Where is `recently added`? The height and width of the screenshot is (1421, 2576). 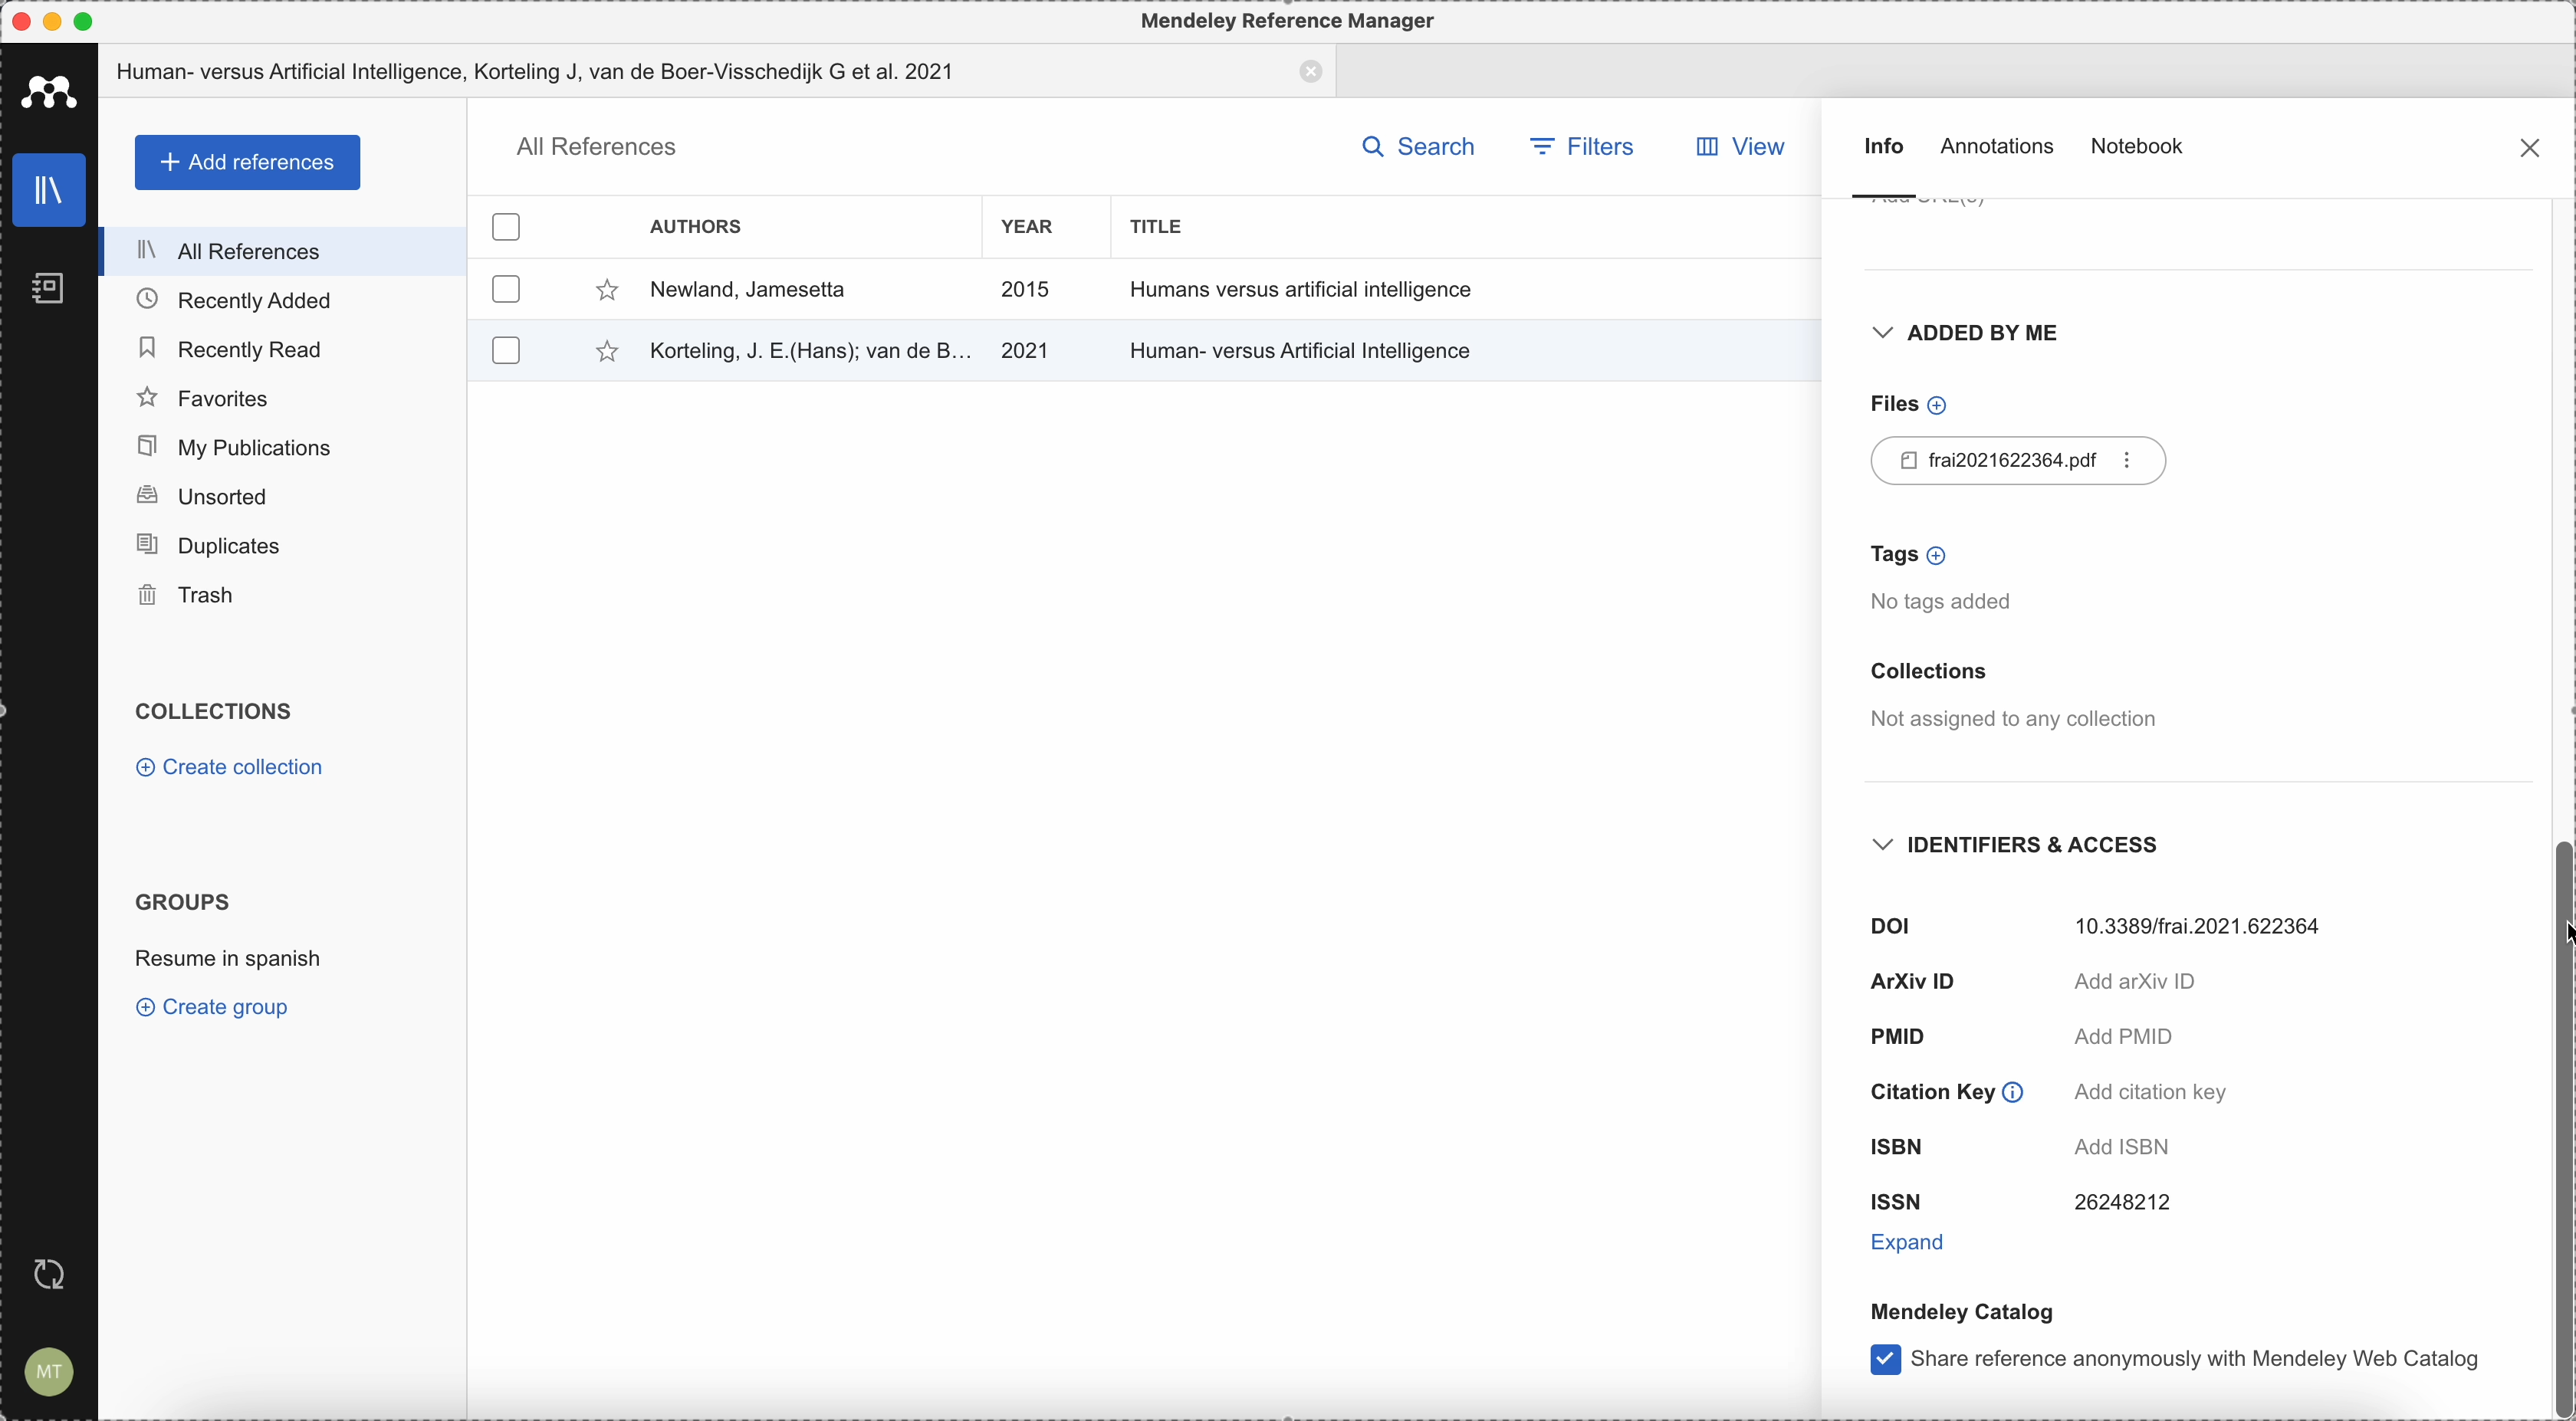 recently added is located at coordinates (282, 300).